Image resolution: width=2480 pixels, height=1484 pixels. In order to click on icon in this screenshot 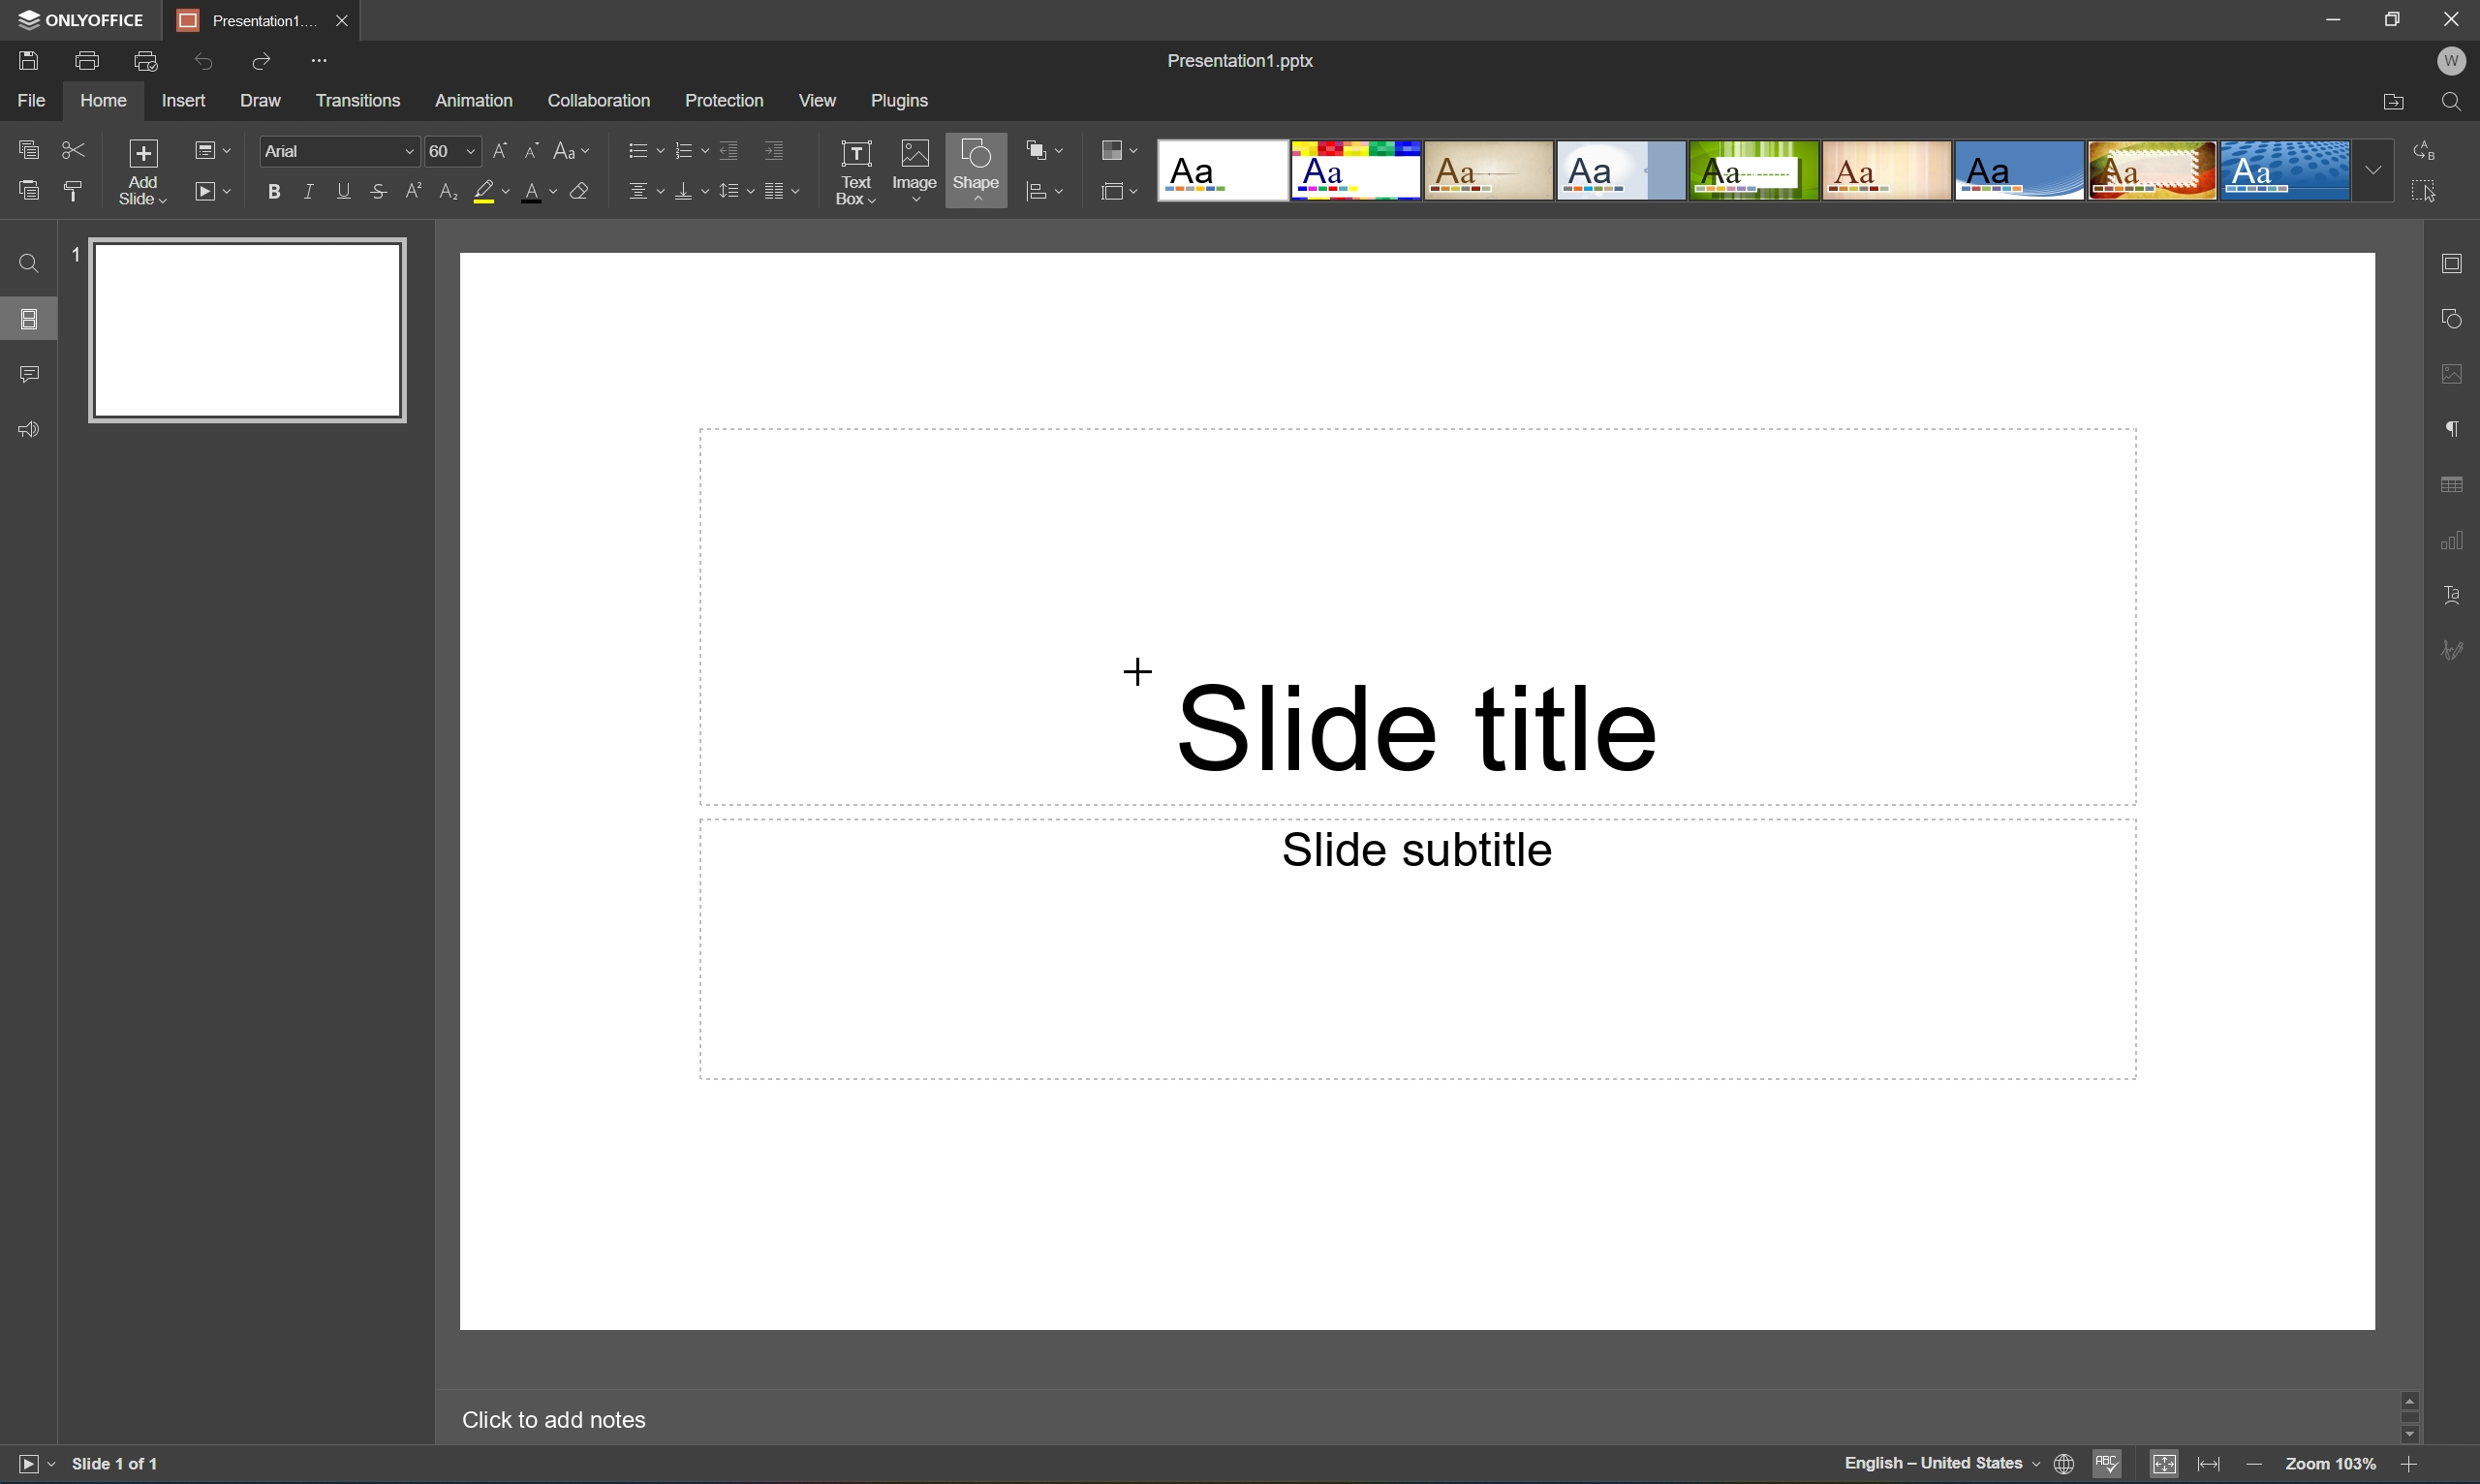, I will do `click(1033, 189)`.